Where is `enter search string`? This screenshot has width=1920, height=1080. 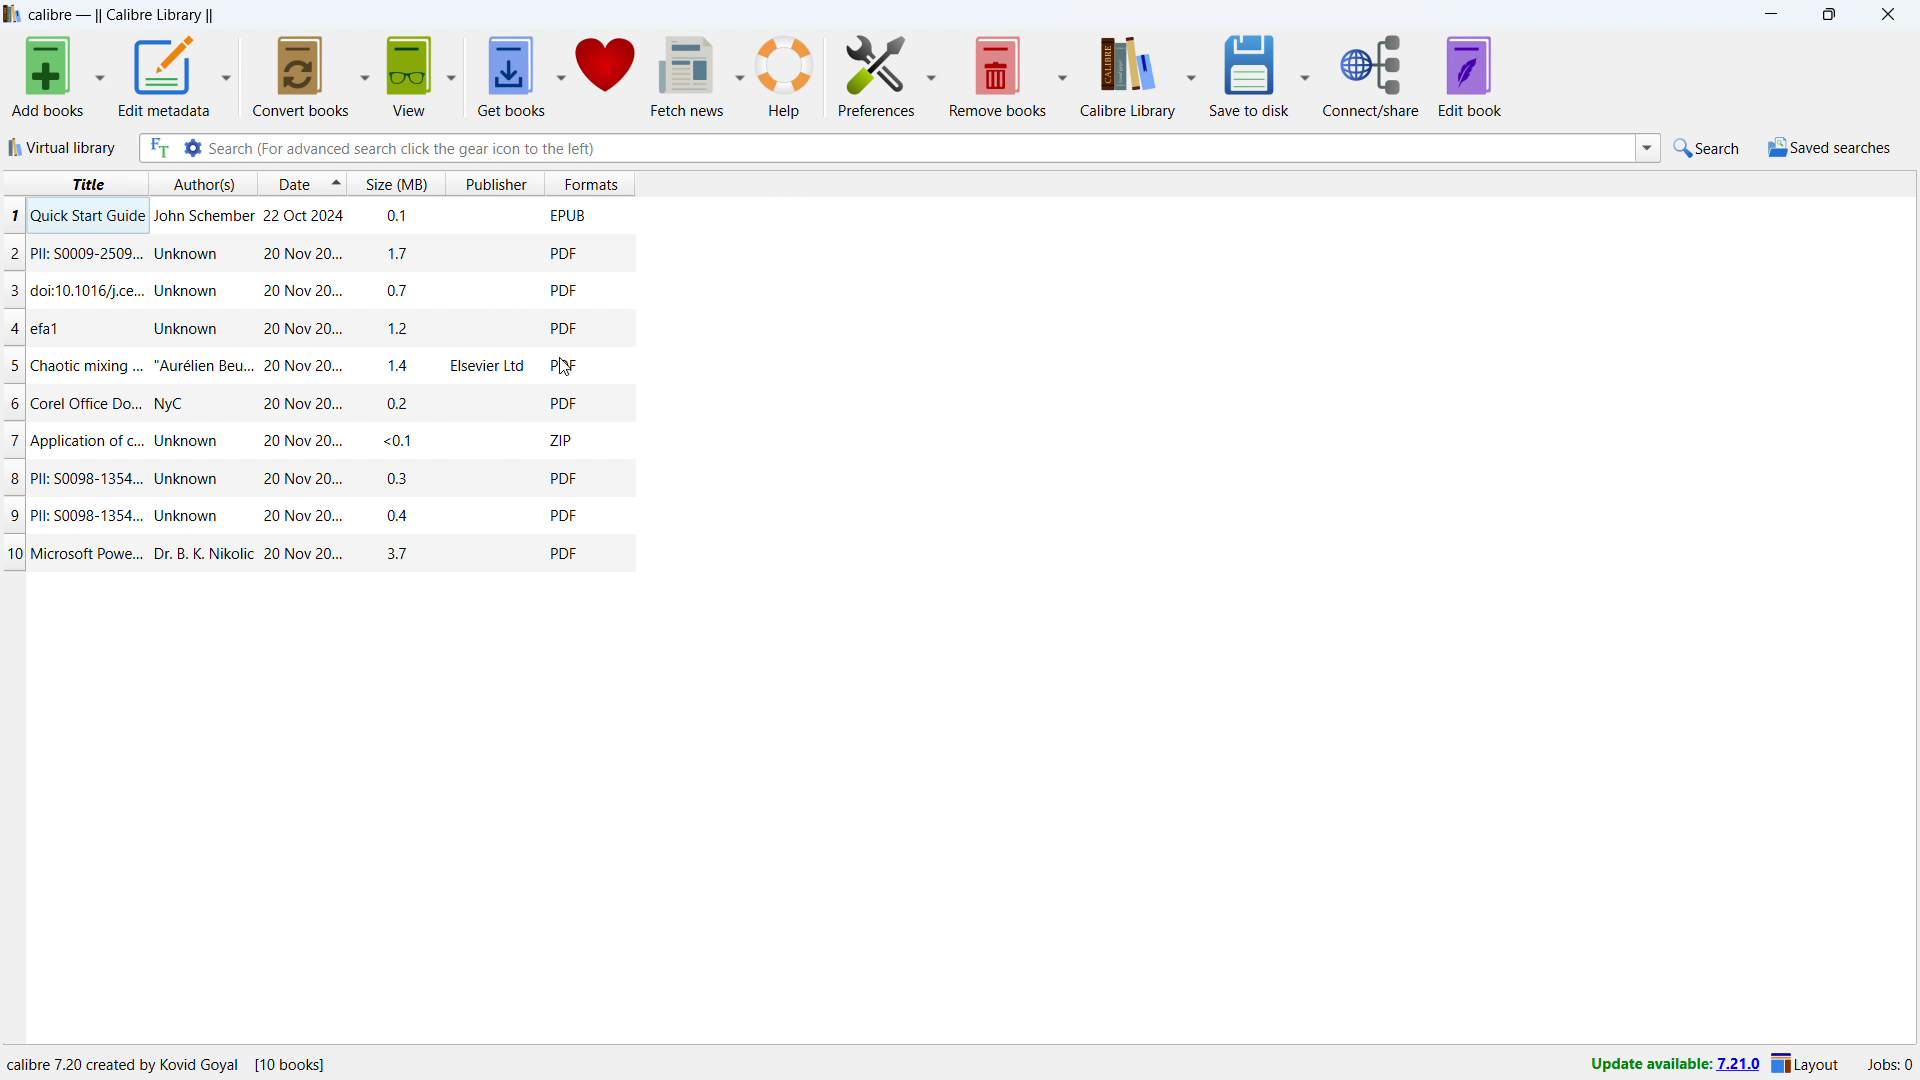 enter search string is located at coordinates (922, 149).